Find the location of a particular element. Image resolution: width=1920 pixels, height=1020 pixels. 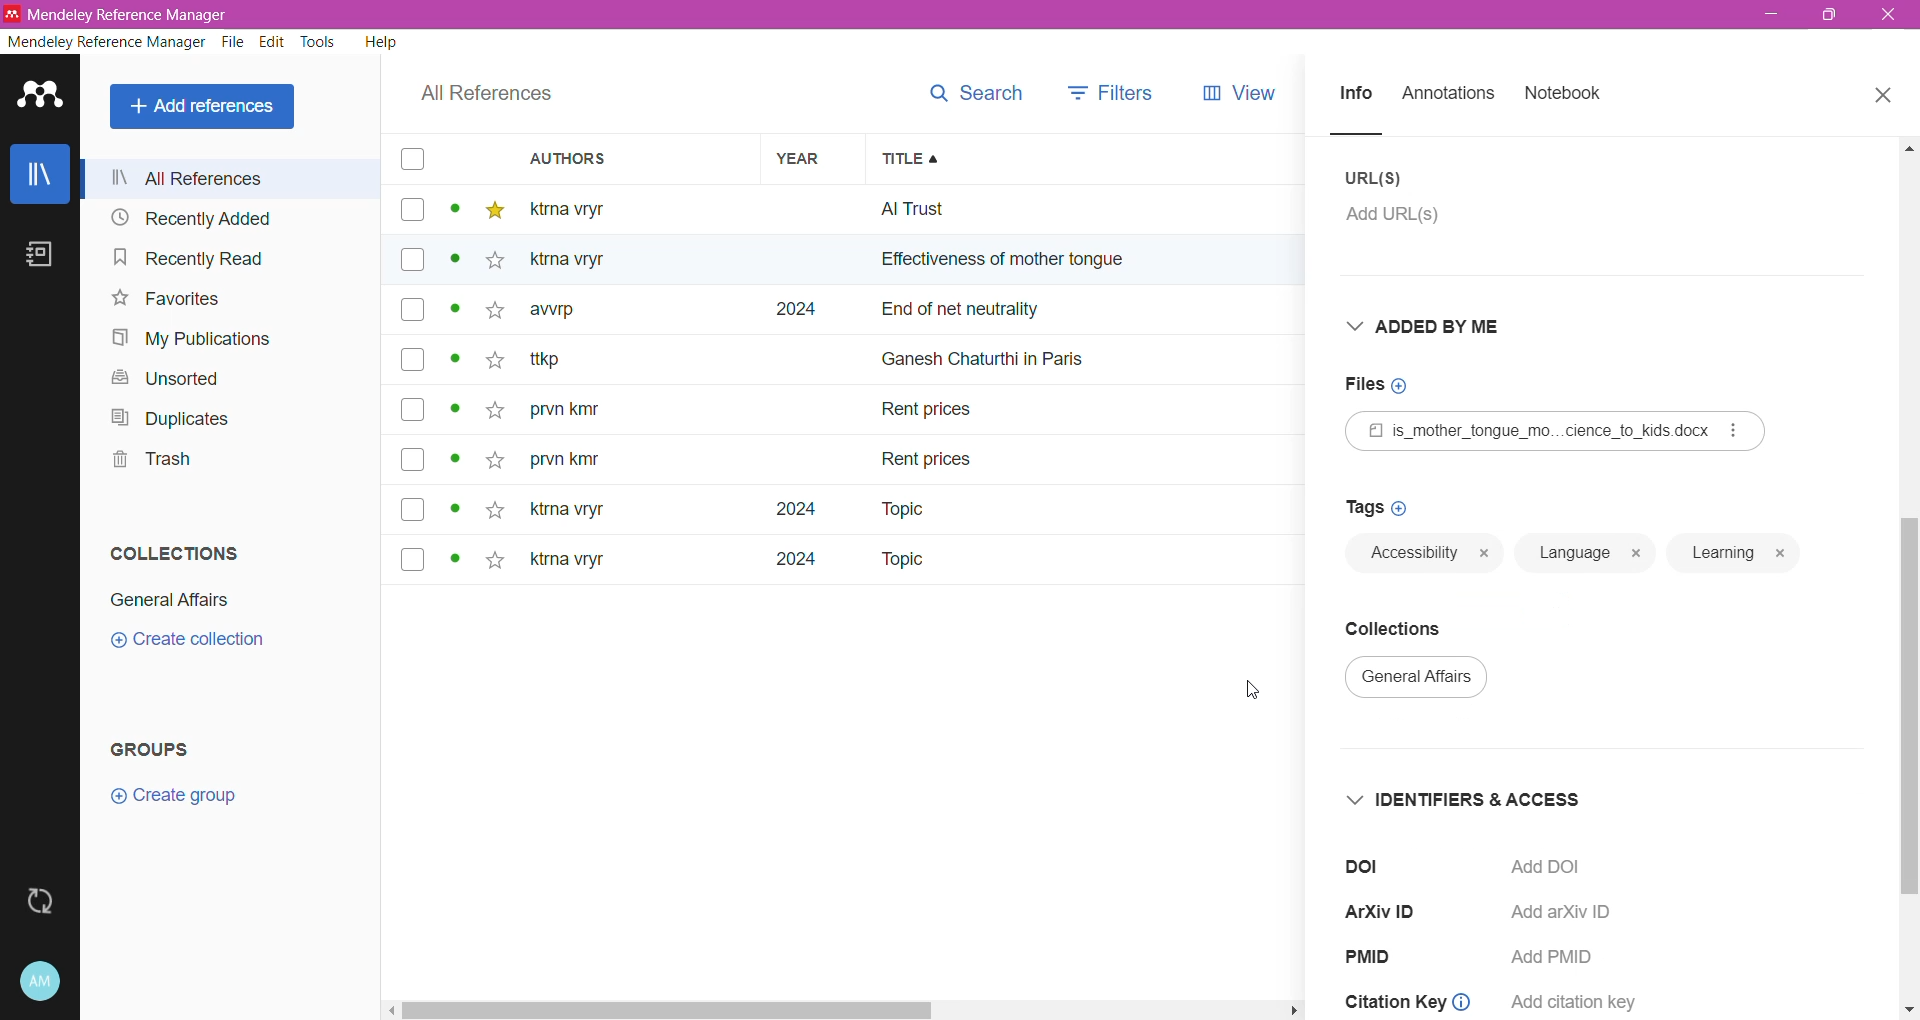

All References is located at coordinates (232, 178).